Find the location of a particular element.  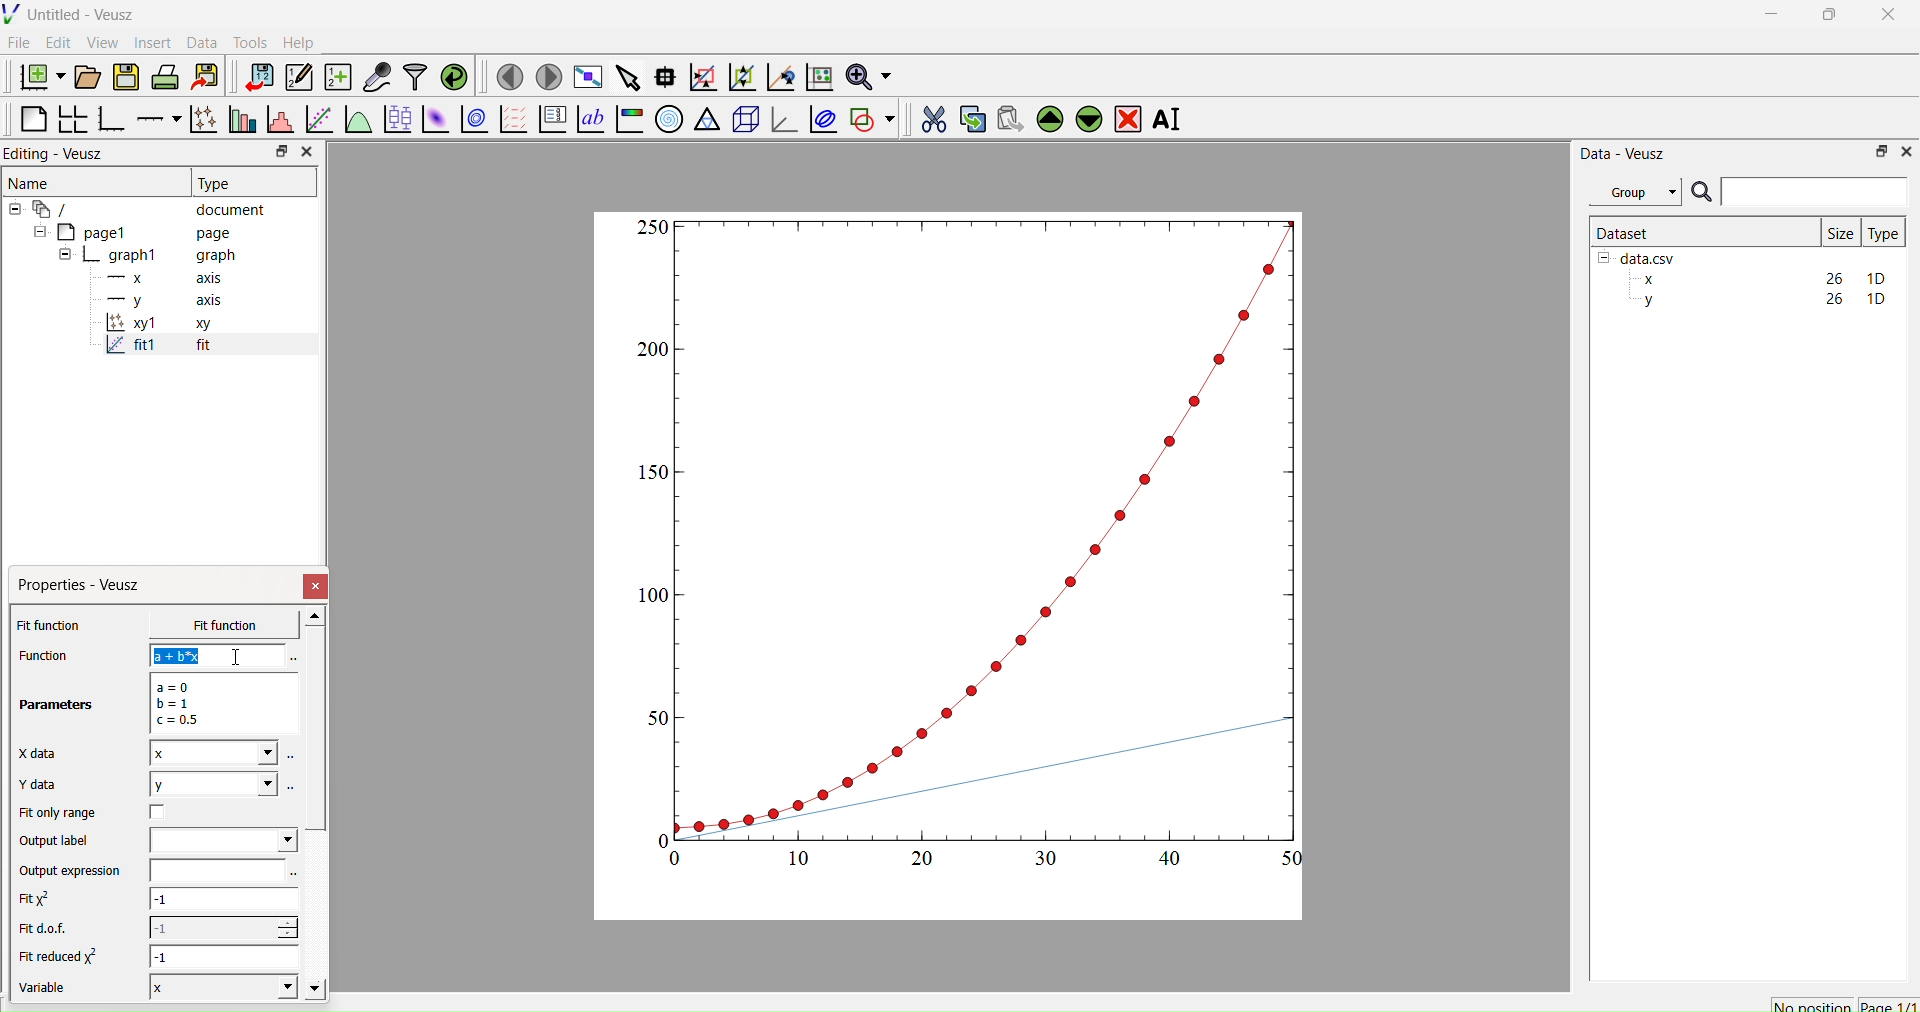

Next page is located at coordinates (543, 77).